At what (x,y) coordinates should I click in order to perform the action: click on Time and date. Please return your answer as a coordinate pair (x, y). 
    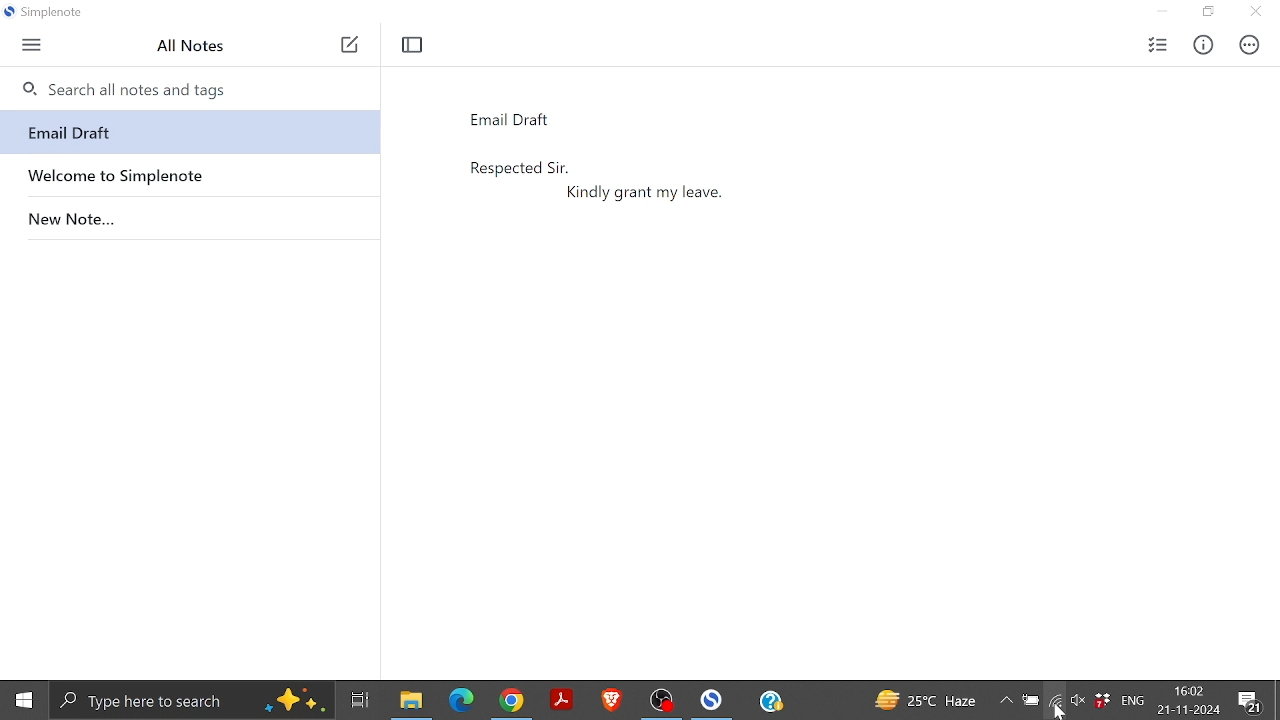
    Looking at the image, I should click on (1191, 700).